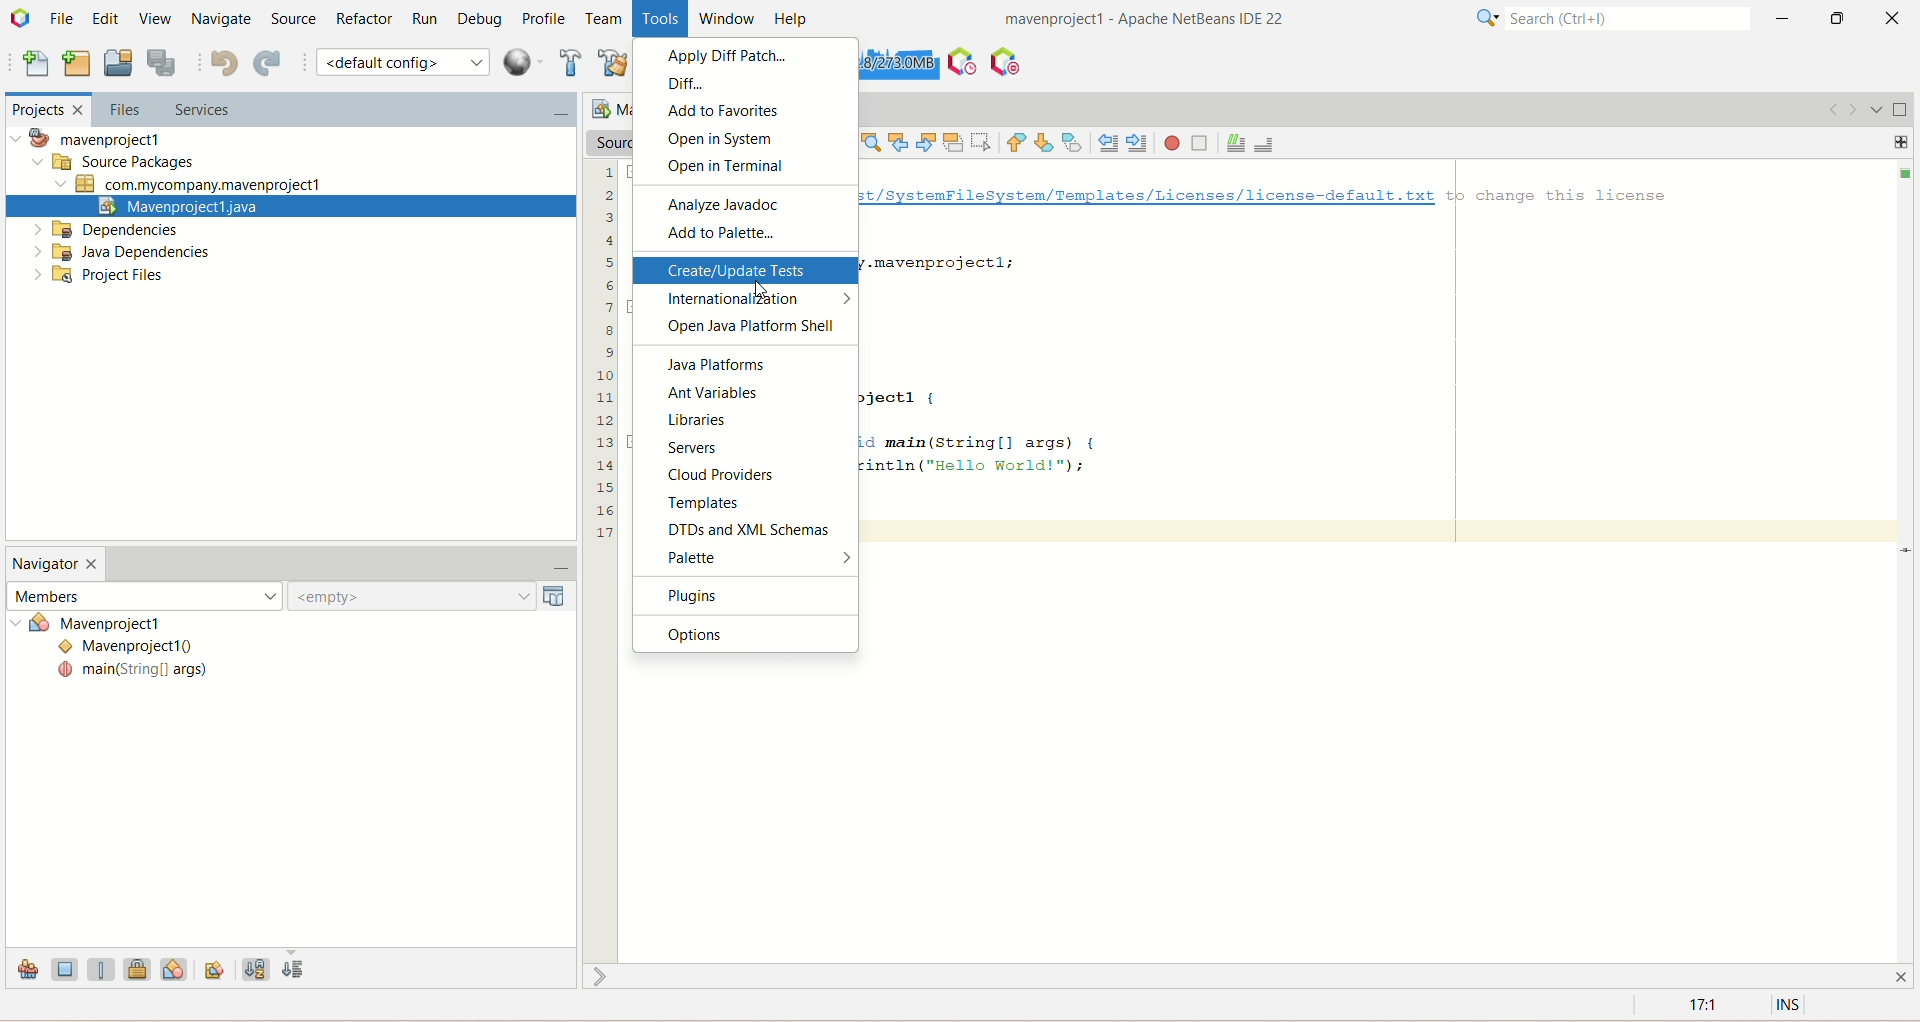 The height and width of the screenshot is (1022, 1920). What do you see at coordinates (289, 204) in the screenshot?
I see `mavenproject1.java` at bounding box center [289, 204].